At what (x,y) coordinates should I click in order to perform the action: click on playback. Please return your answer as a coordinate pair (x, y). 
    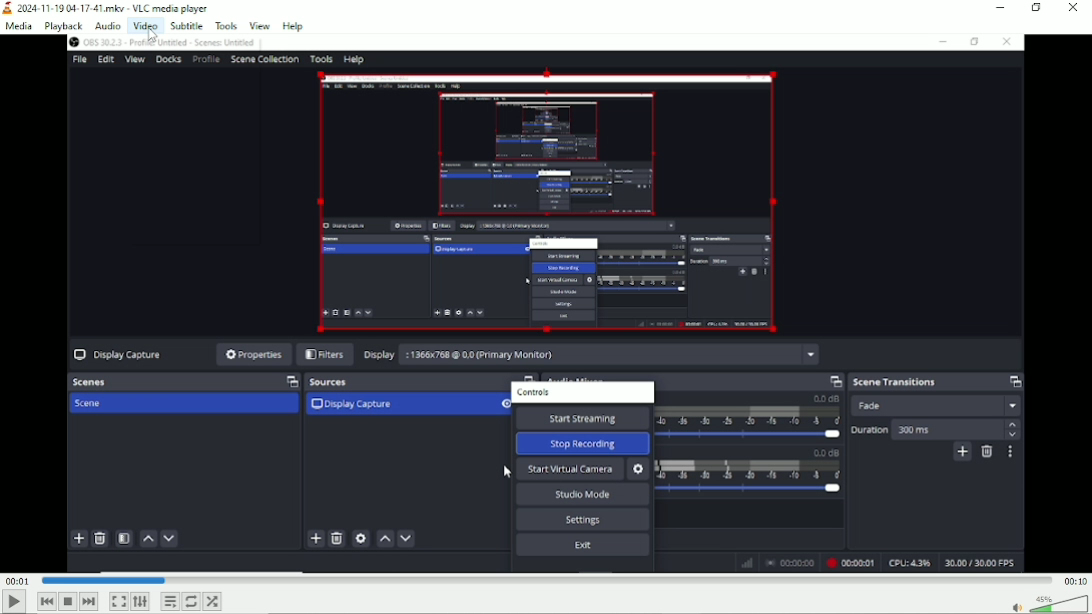
    Looking at the image, I should click on (63, 26).